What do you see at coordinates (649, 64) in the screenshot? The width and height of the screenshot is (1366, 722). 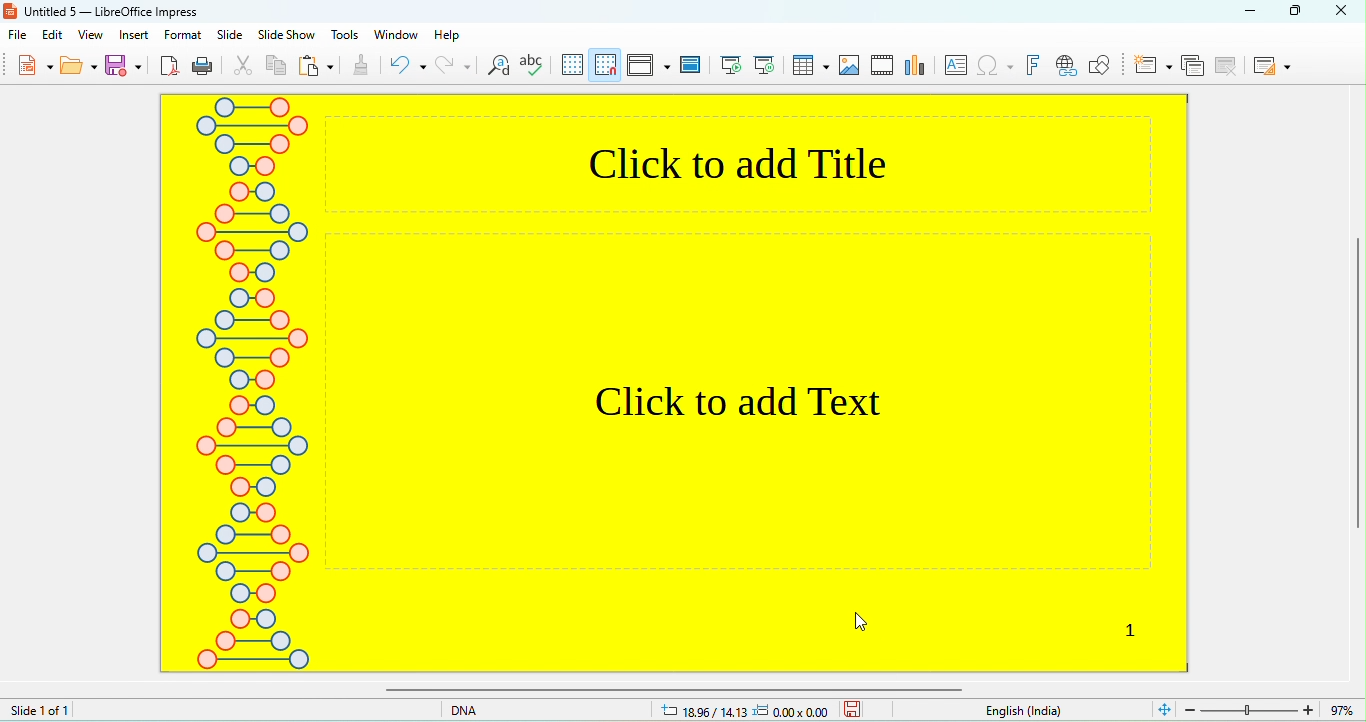 I see `display views` at bounding box center [649, 64].